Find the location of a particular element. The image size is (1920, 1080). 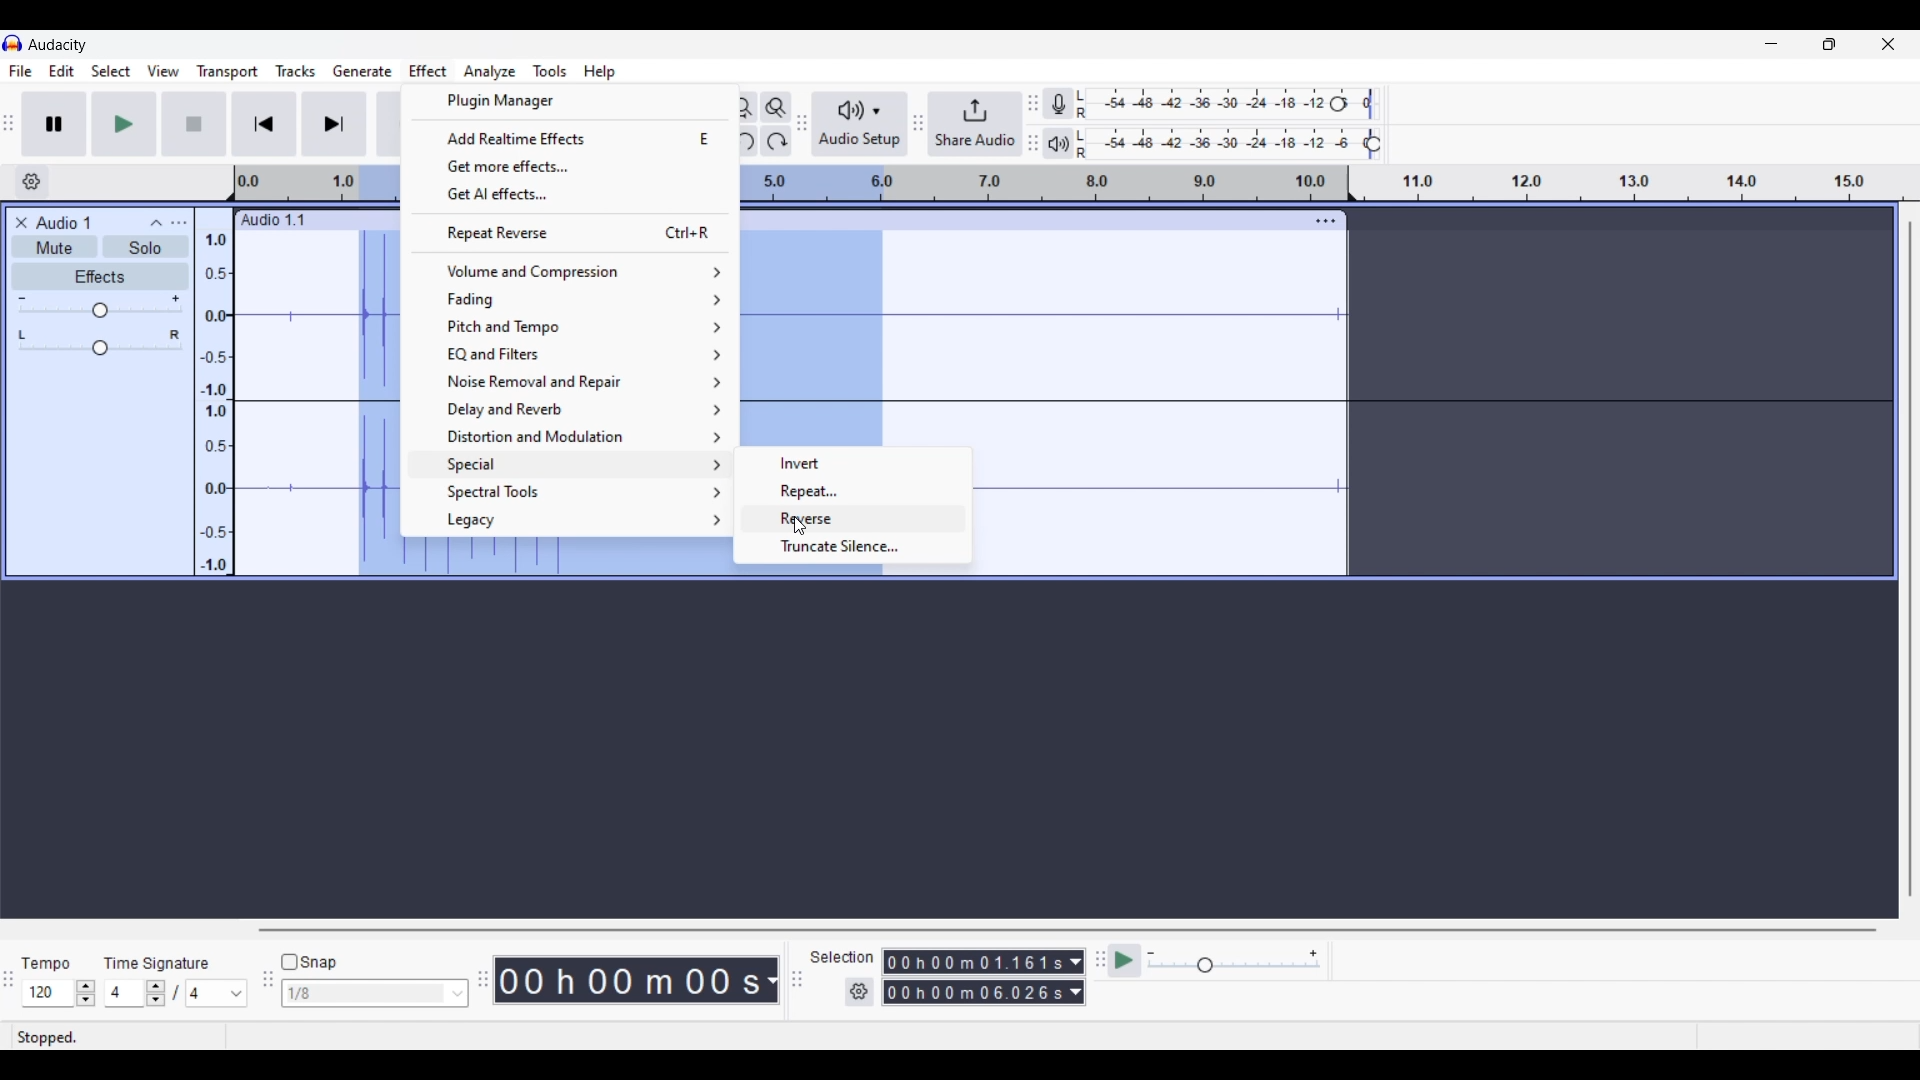

Zoom toggle is located at coordinates (776, 107).